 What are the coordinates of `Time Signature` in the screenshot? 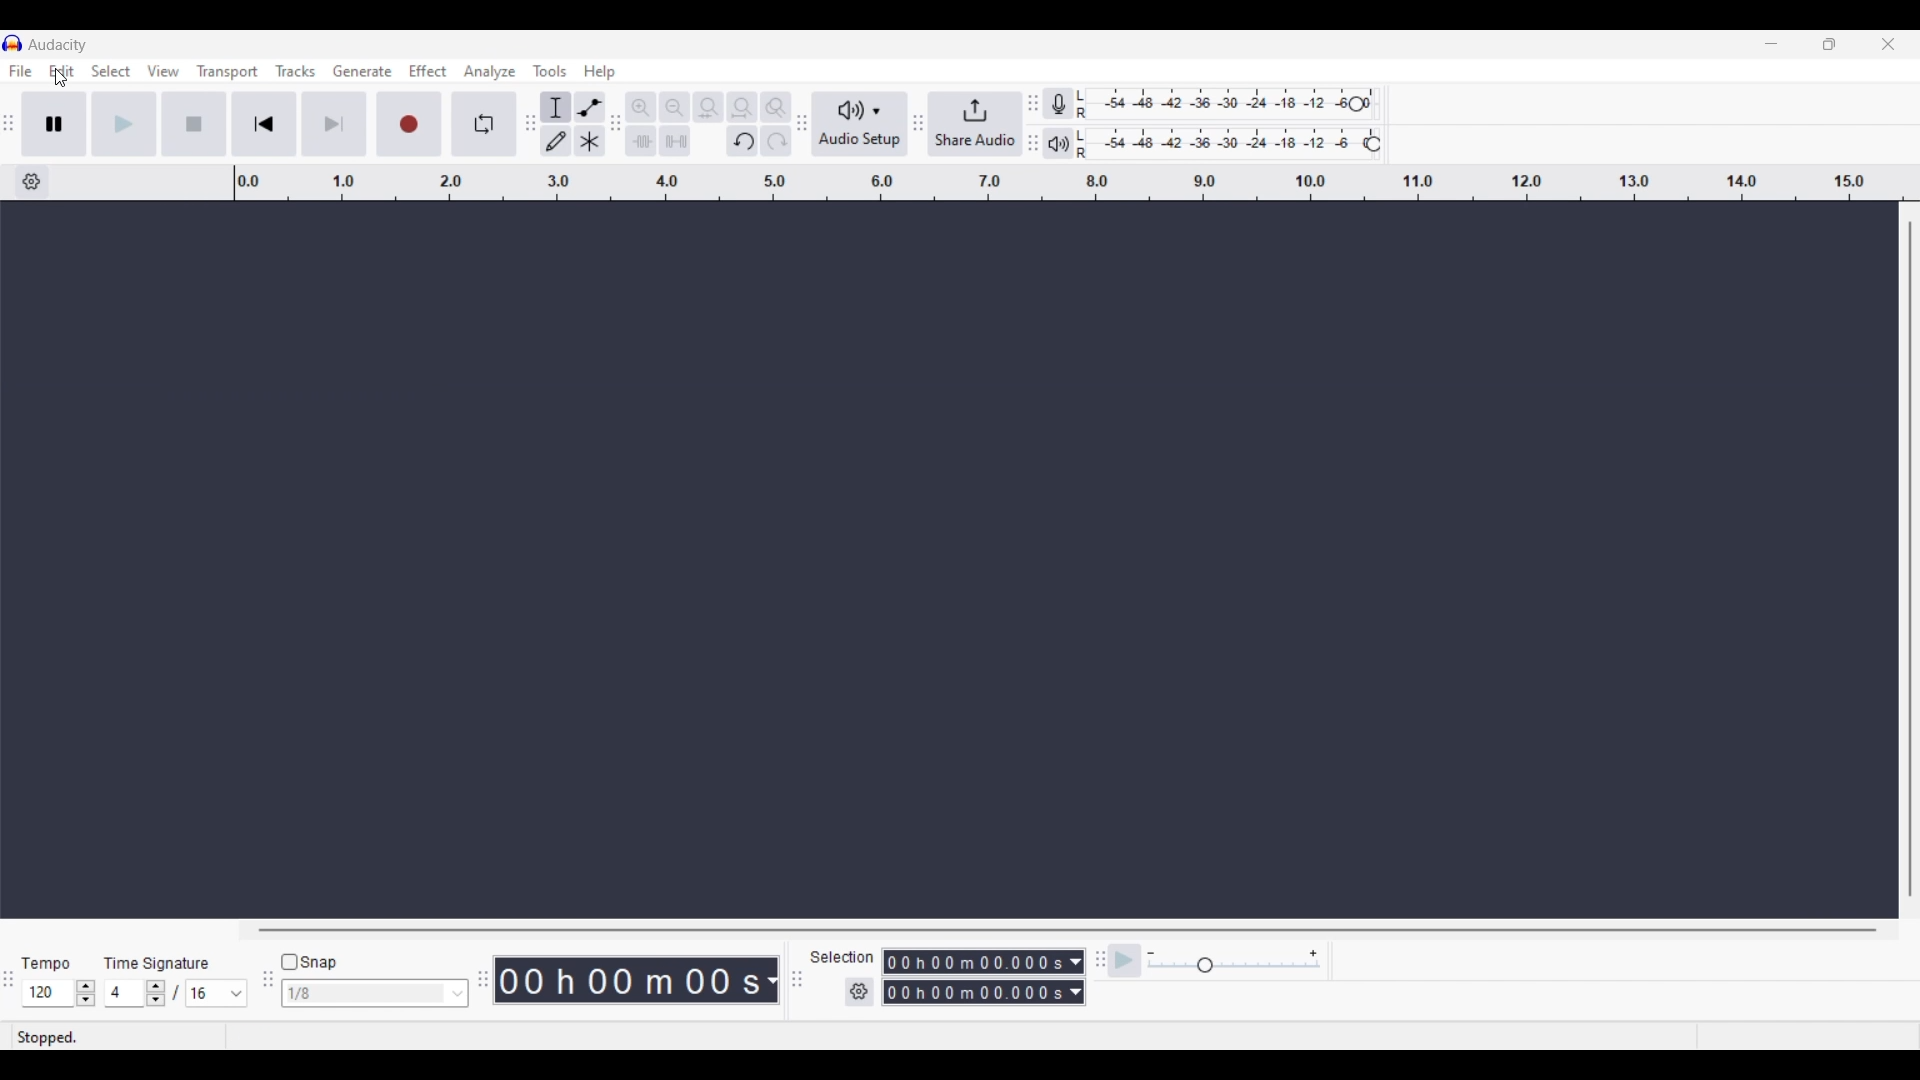 It's located at (160, 962).